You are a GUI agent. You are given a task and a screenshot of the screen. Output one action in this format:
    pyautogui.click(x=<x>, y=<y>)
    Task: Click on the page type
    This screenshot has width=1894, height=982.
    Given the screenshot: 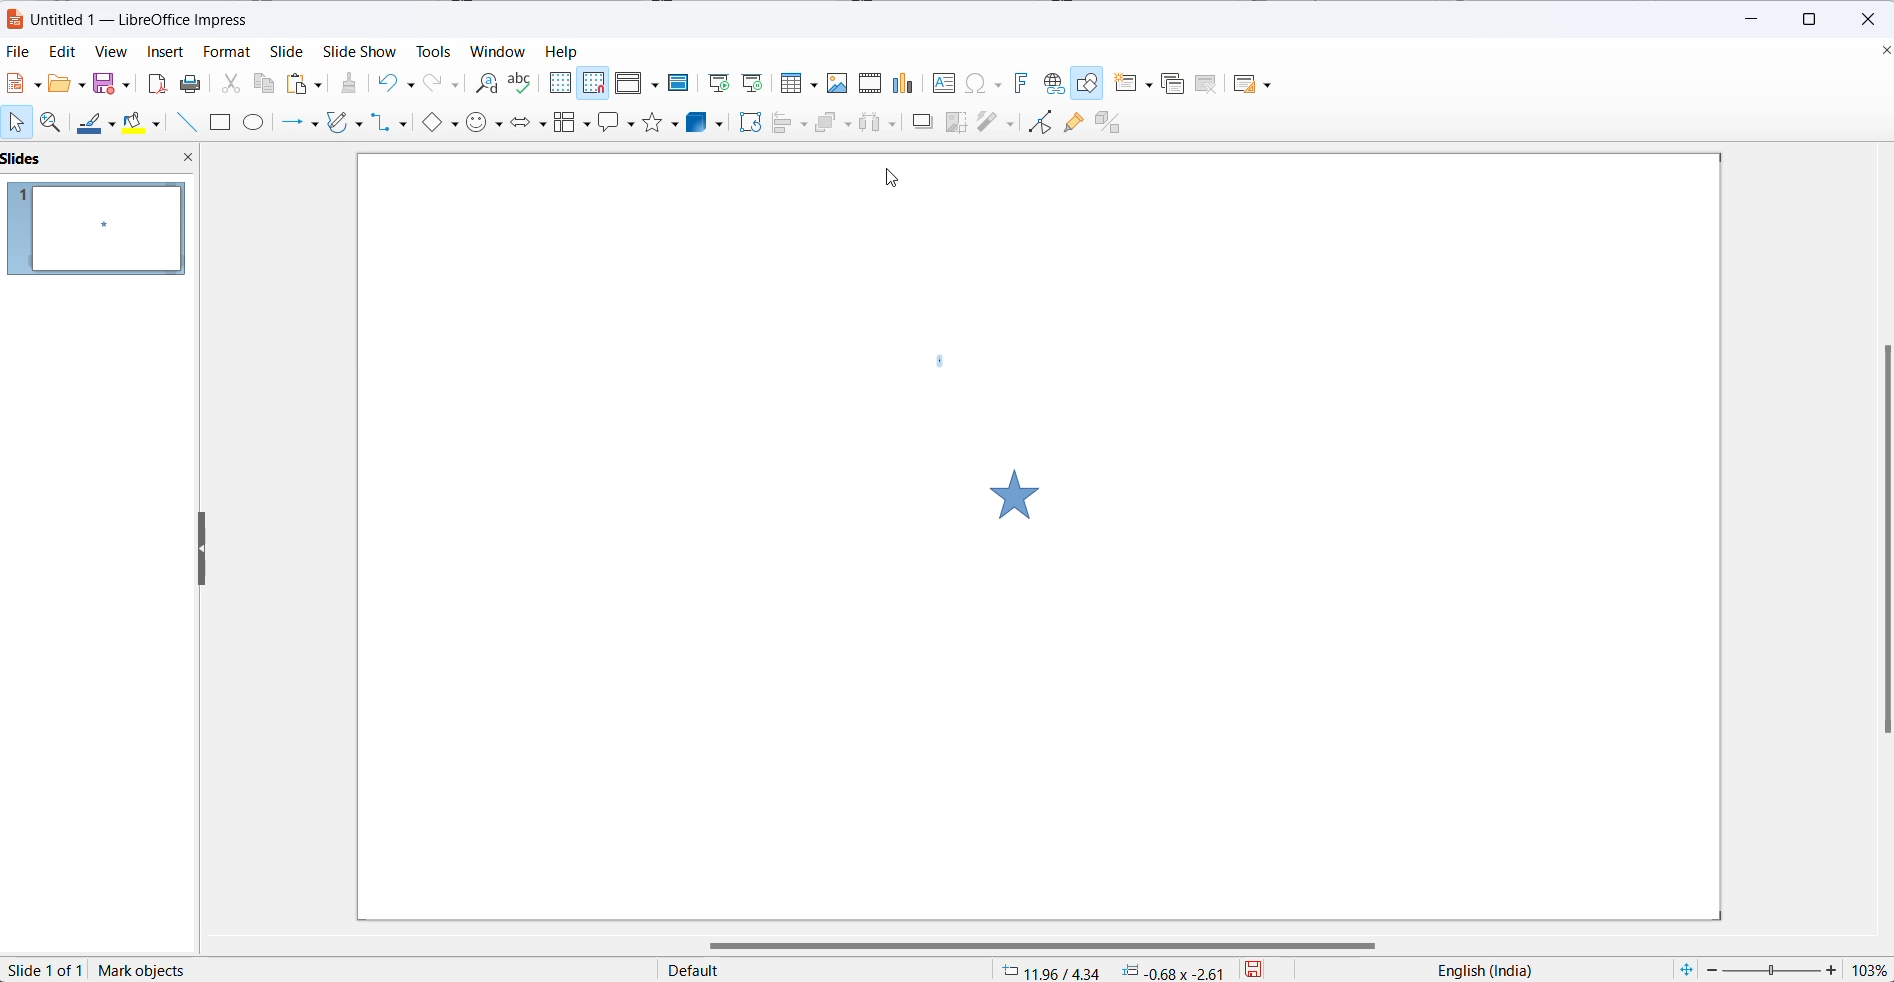 What is the action you would take?
    pyautogui.click(x=823, y=971)
    